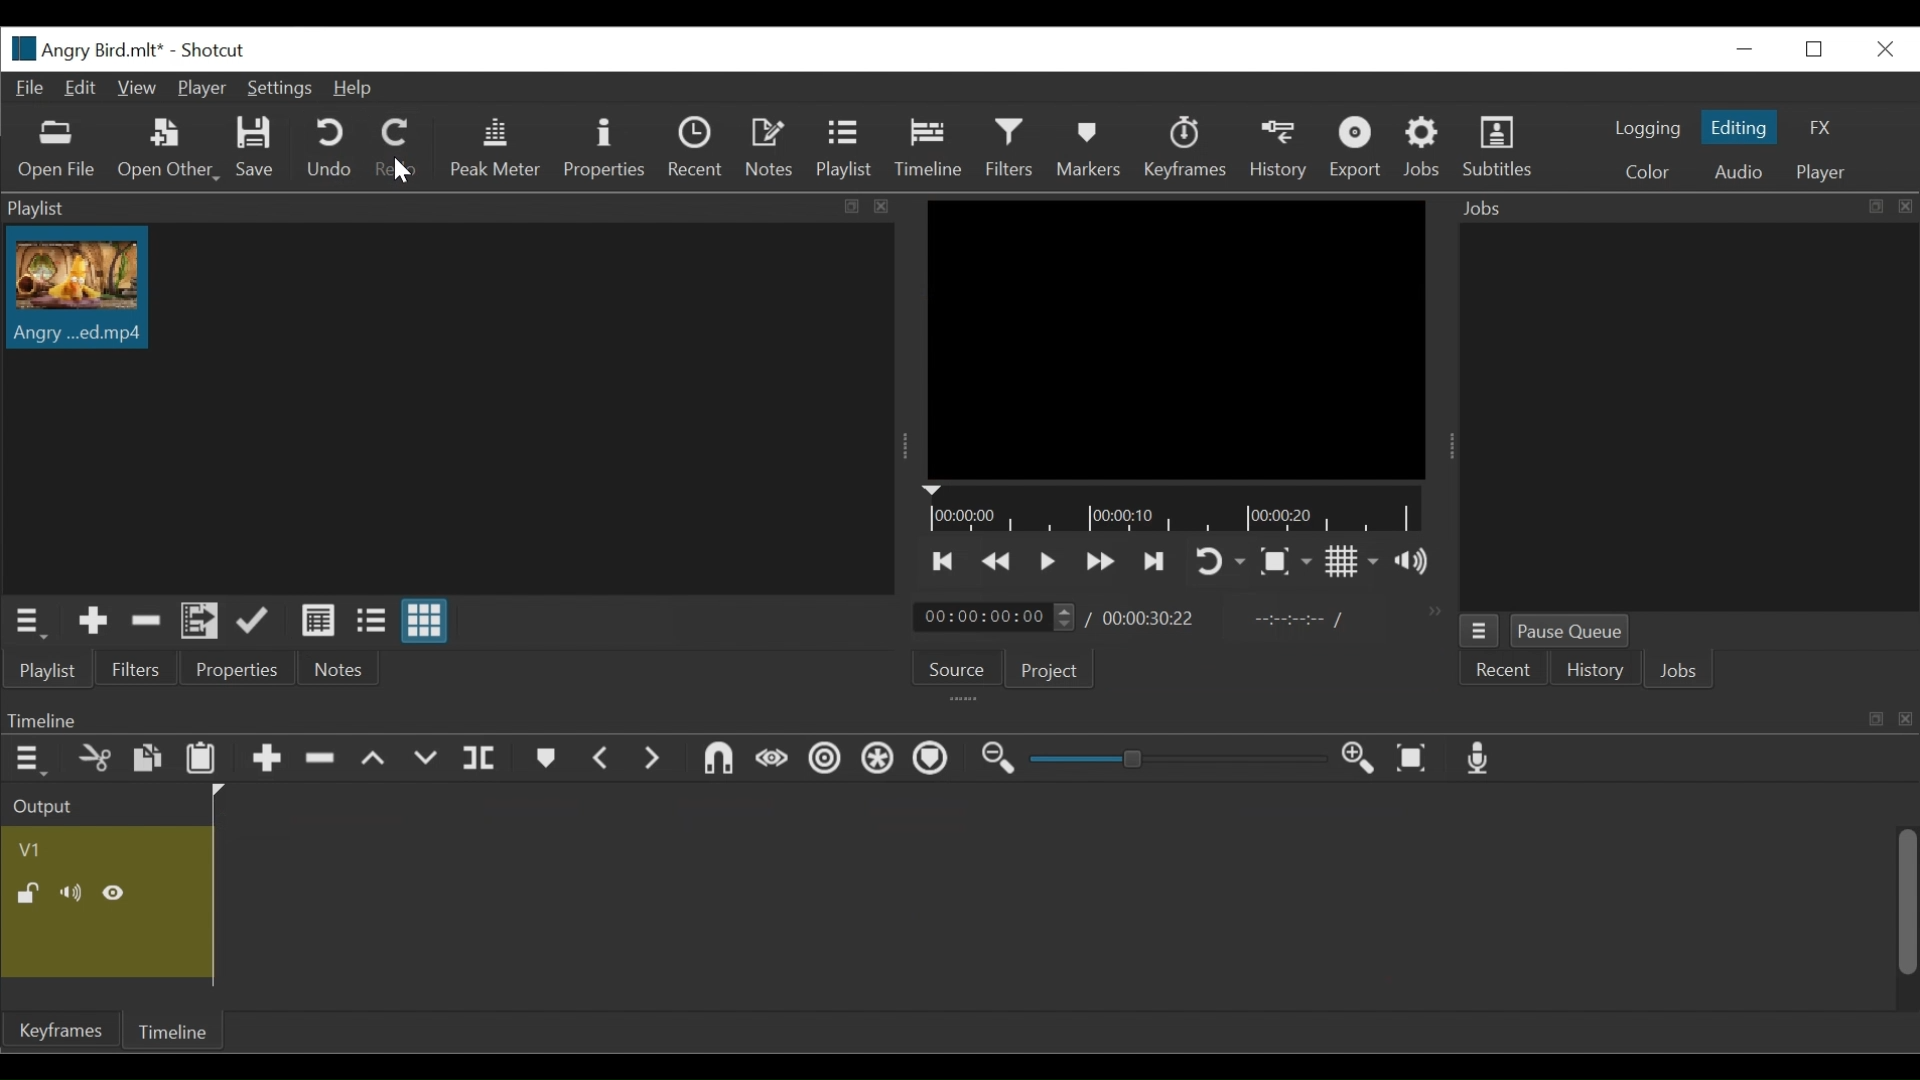  I want to click on Subtitles, so click(1501, 144).